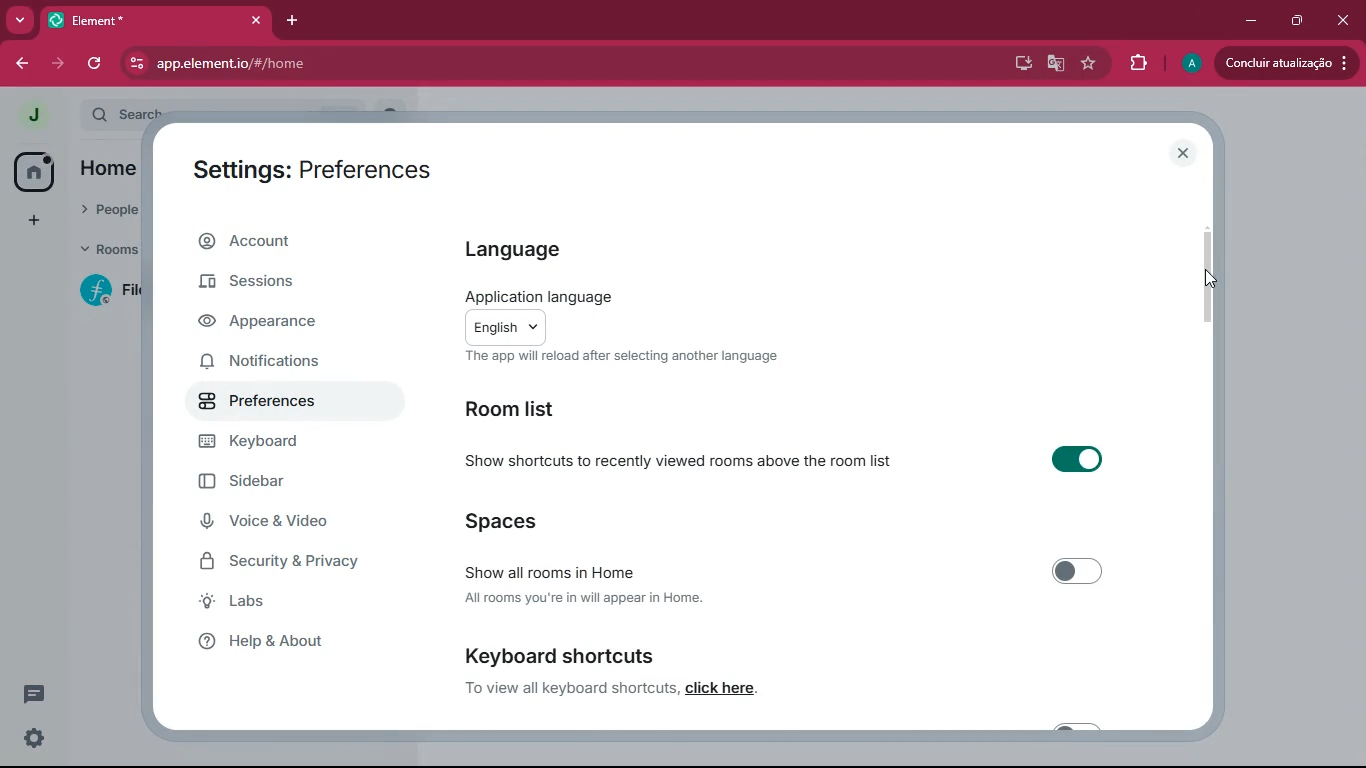  Describe the element at coordinates (510, 522) in the screenshot. I see `spaces` at that location.